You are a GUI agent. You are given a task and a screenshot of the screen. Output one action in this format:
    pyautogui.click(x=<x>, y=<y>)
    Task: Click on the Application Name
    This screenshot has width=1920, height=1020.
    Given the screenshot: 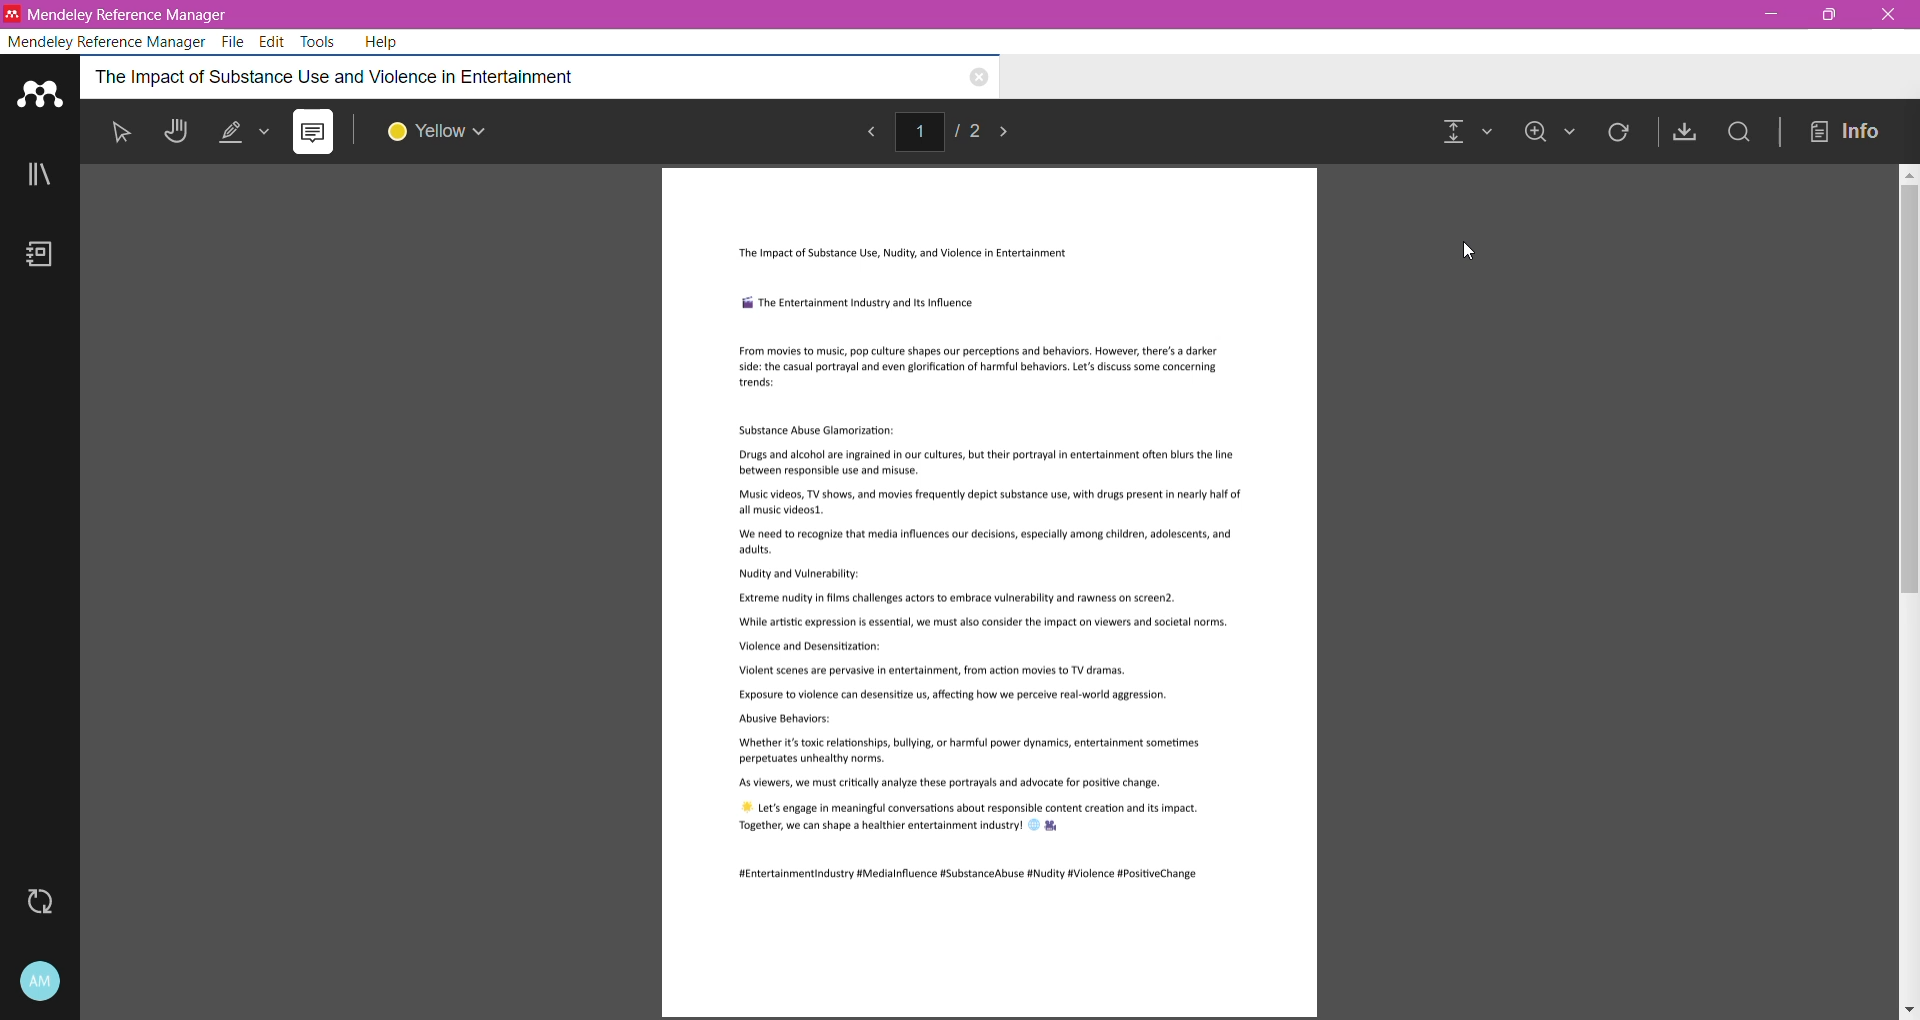 What is the action you would take?
    pyautogui.click(x=126, y=13)
    